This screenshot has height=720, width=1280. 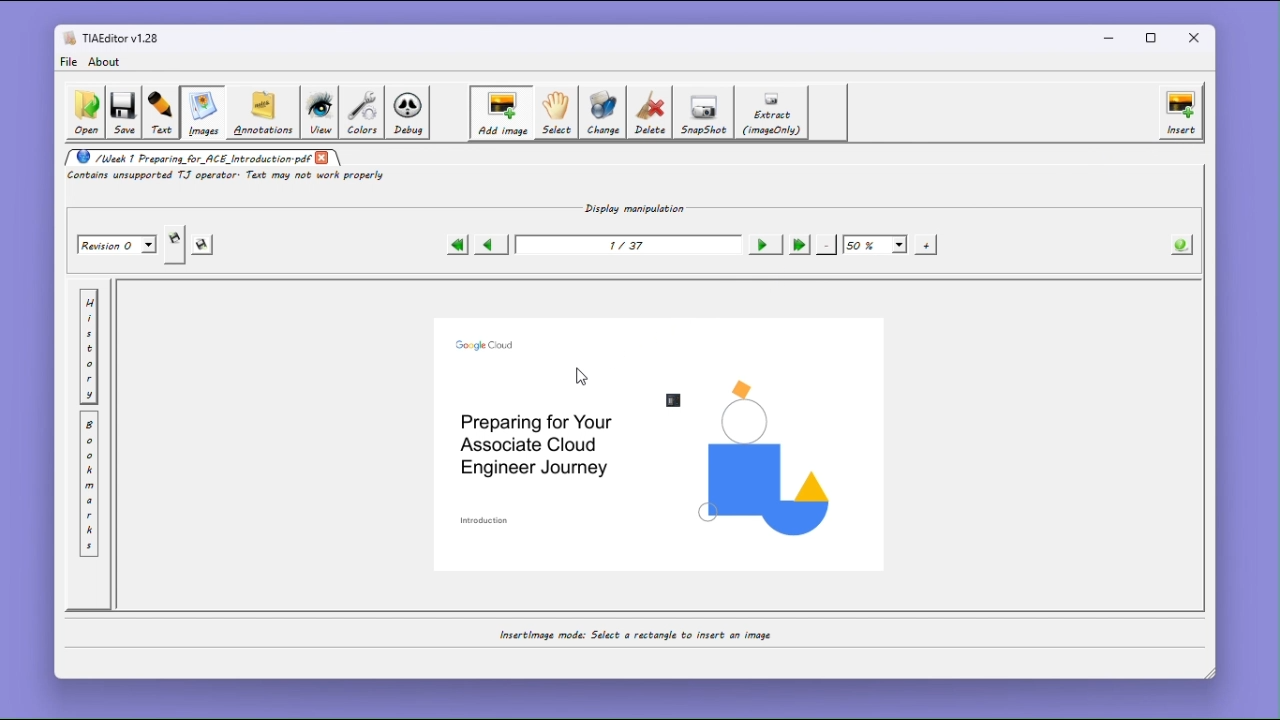 What do you see at coordinates (204, 246) in the screenshot?
I see `save` at bounding box center [204, 246].